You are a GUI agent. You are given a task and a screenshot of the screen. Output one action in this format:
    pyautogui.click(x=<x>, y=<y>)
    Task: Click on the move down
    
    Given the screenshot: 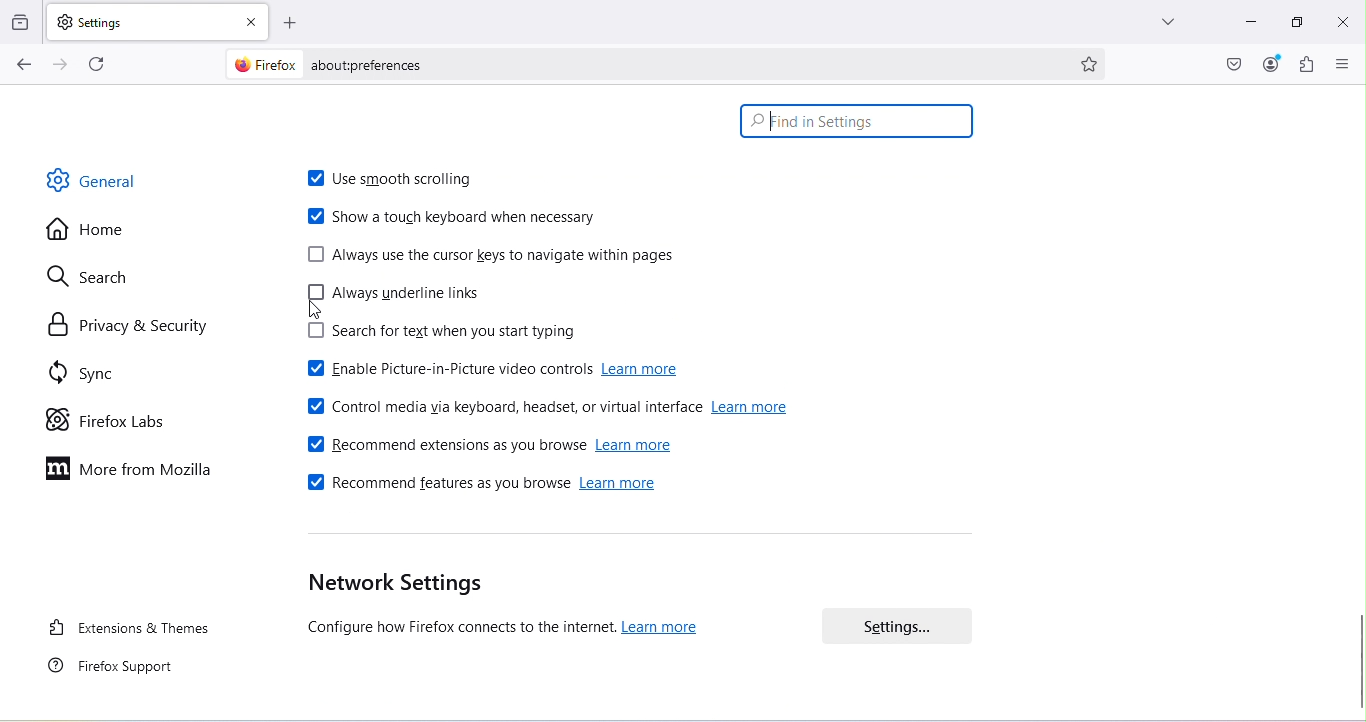 What is the action you would take?
    pyautogui.click(x=1357, y=715)
    